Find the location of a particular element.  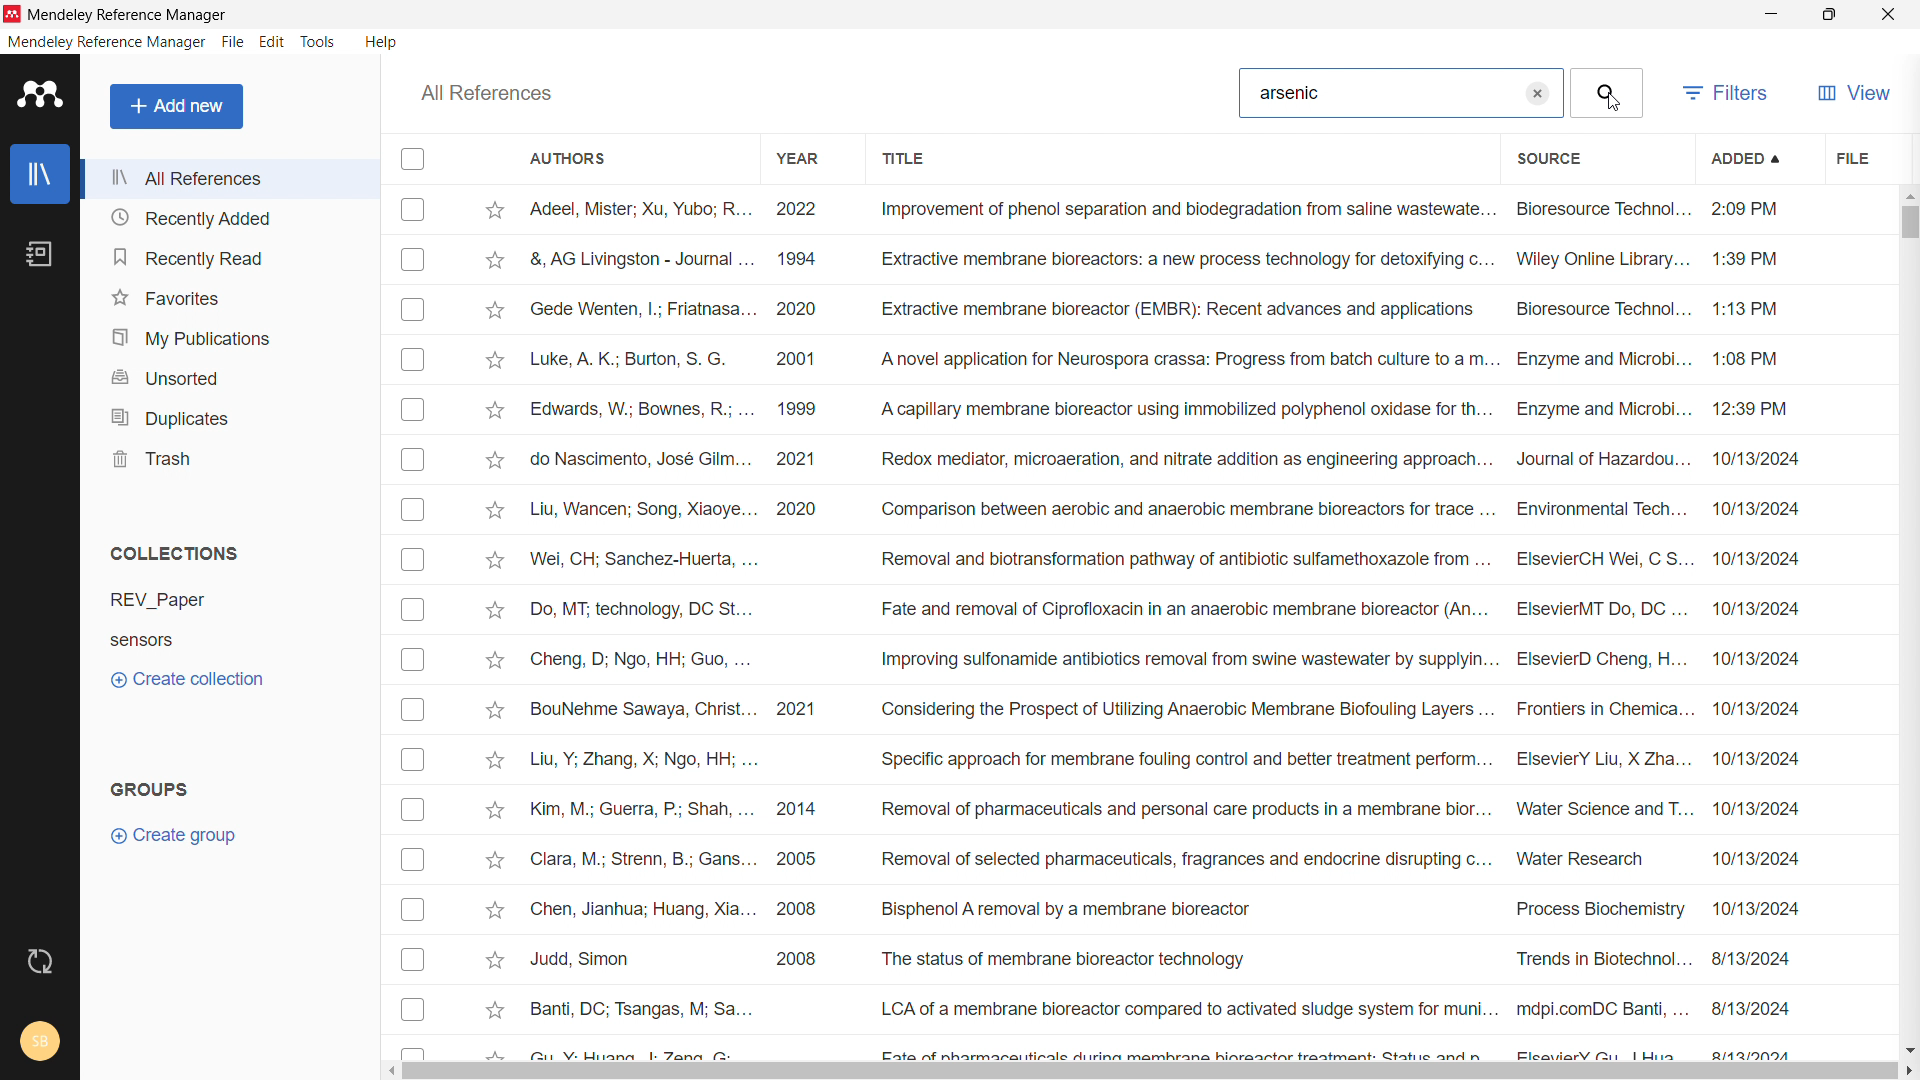

Checkbox is located at coordinates (414, 310).